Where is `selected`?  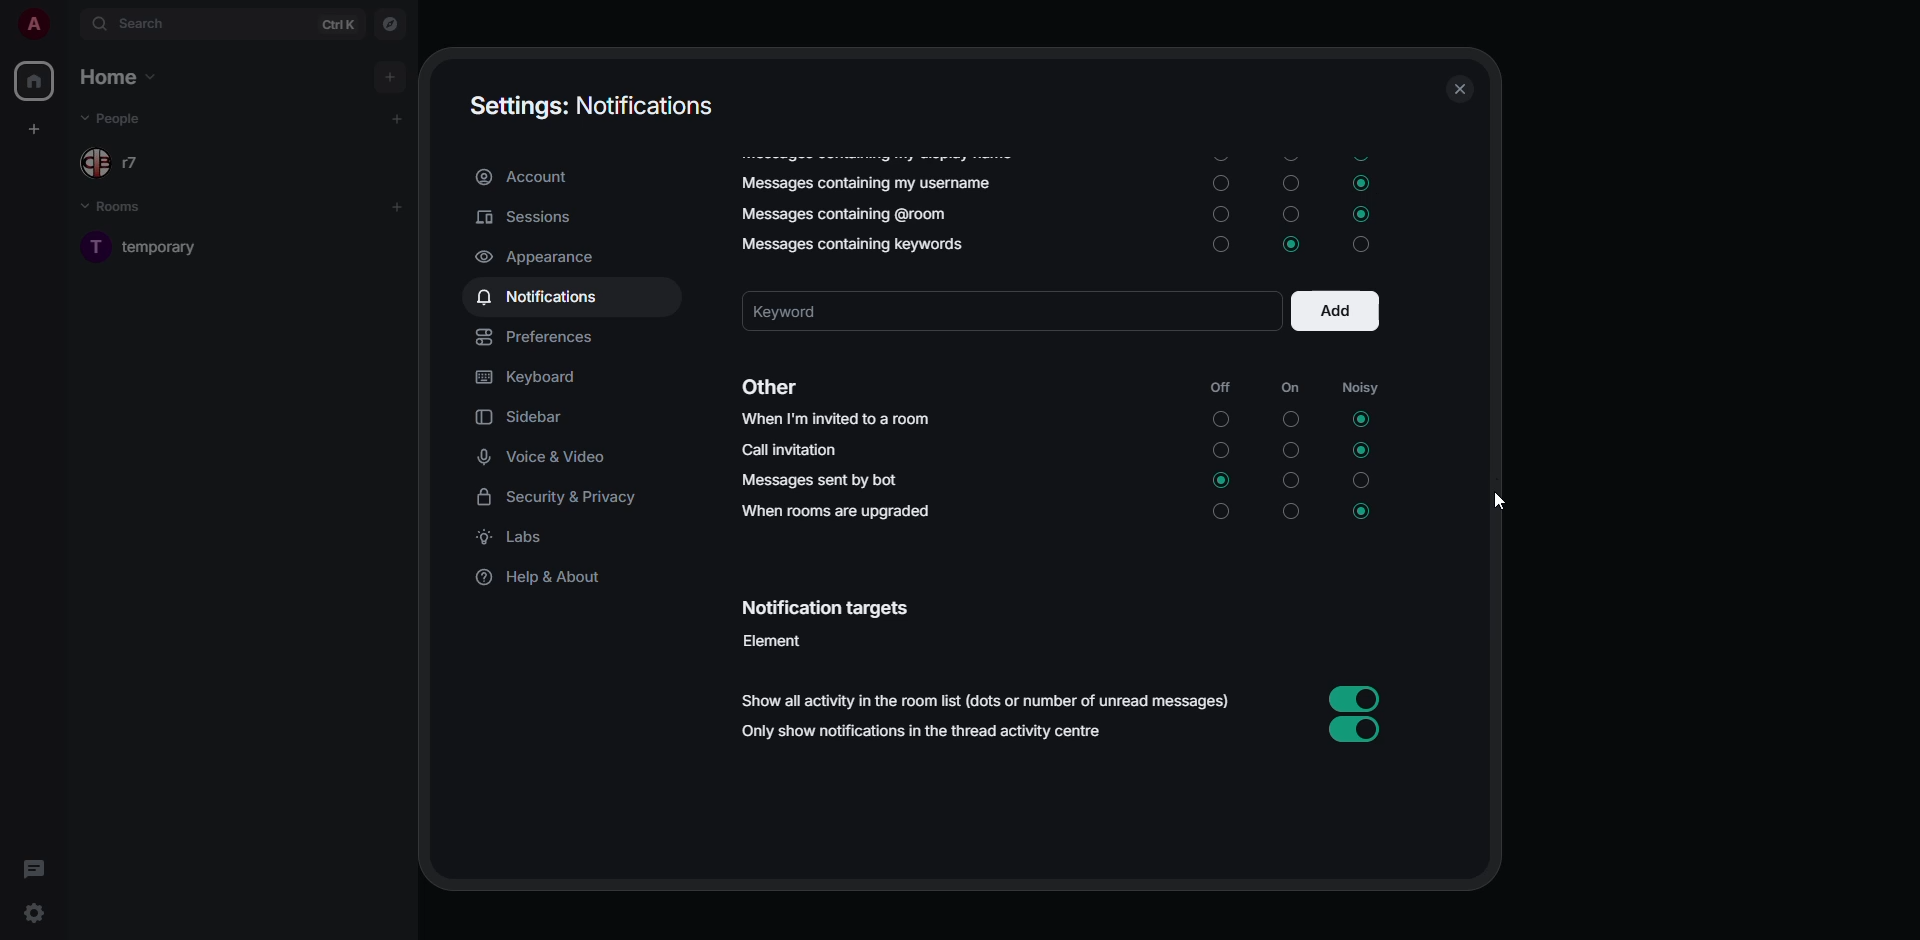
selected is located at coordinates (1362, 449).